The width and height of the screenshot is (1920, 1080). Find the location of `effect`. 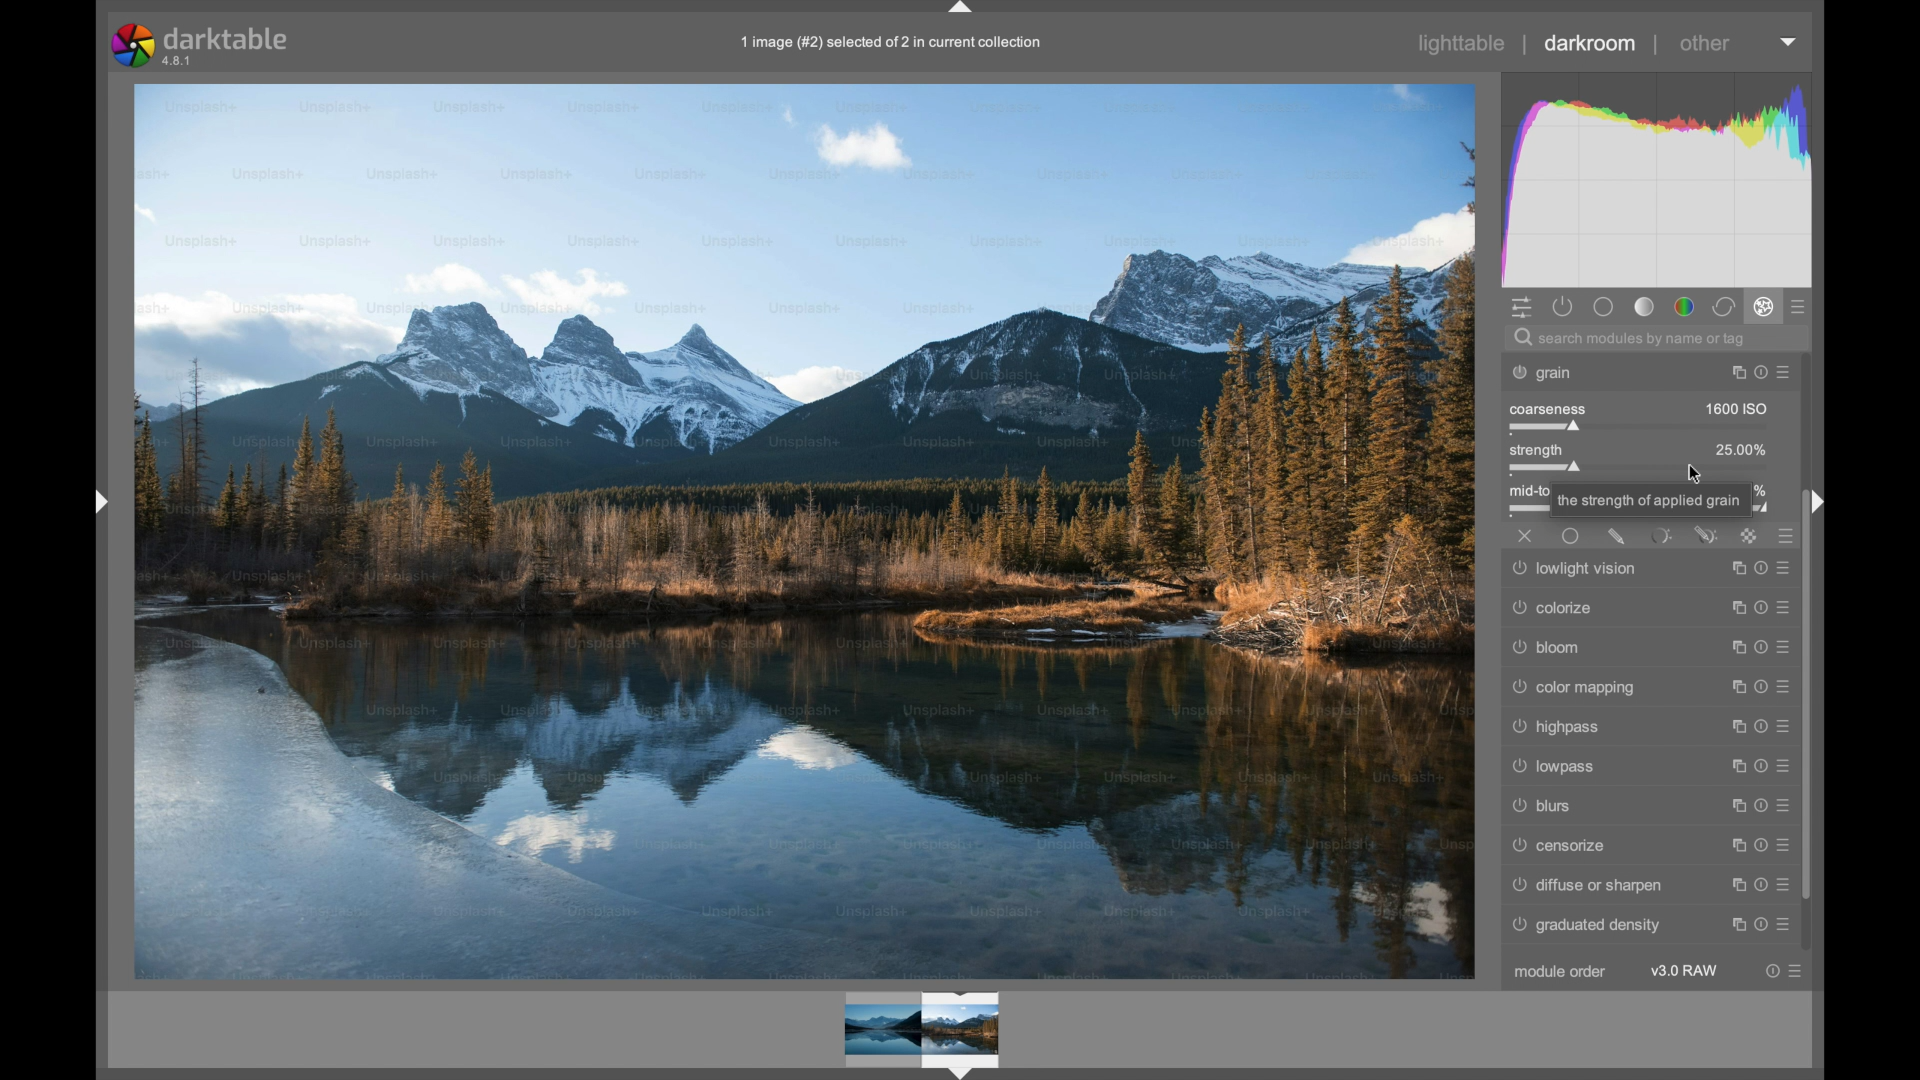

effect is located at coordinates (1764, 306).